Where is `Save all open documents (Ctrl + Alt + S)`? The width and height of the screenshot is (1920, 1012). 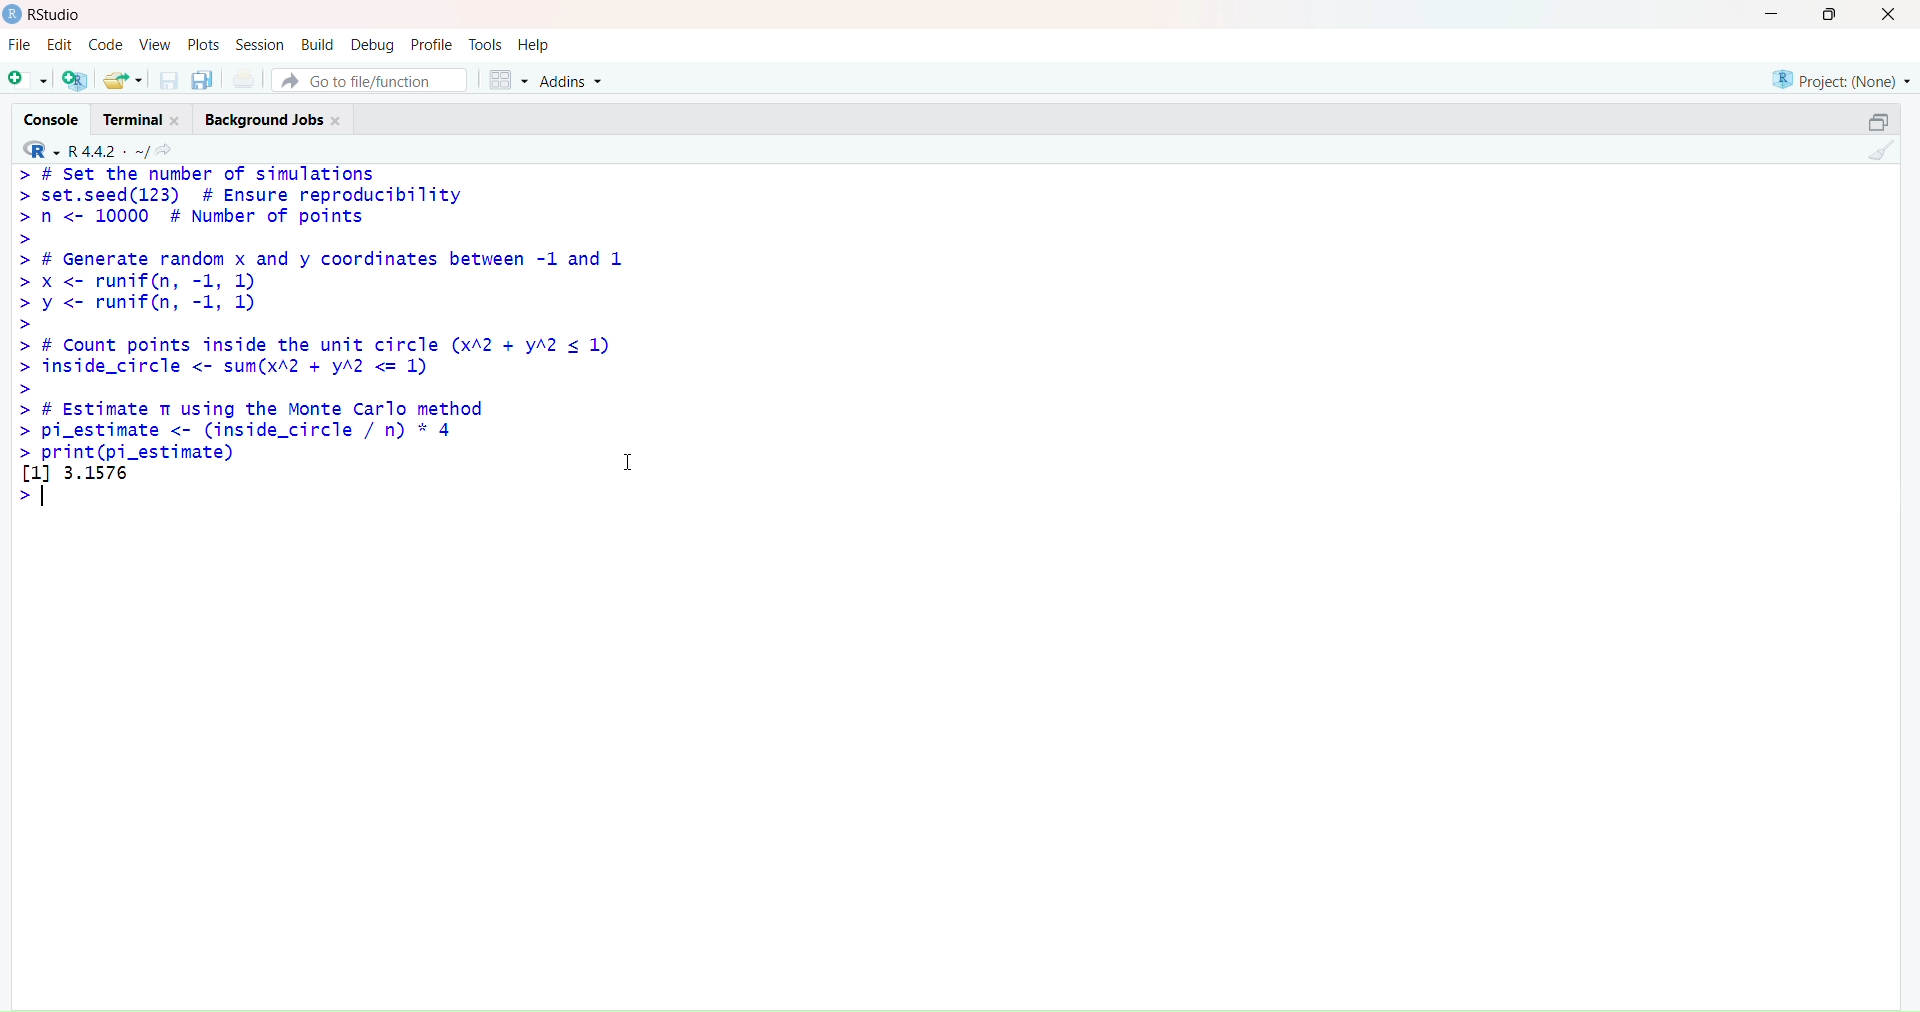 Save all open documents (Ctrl + Alt + S) is located at coordinates (204, 77).